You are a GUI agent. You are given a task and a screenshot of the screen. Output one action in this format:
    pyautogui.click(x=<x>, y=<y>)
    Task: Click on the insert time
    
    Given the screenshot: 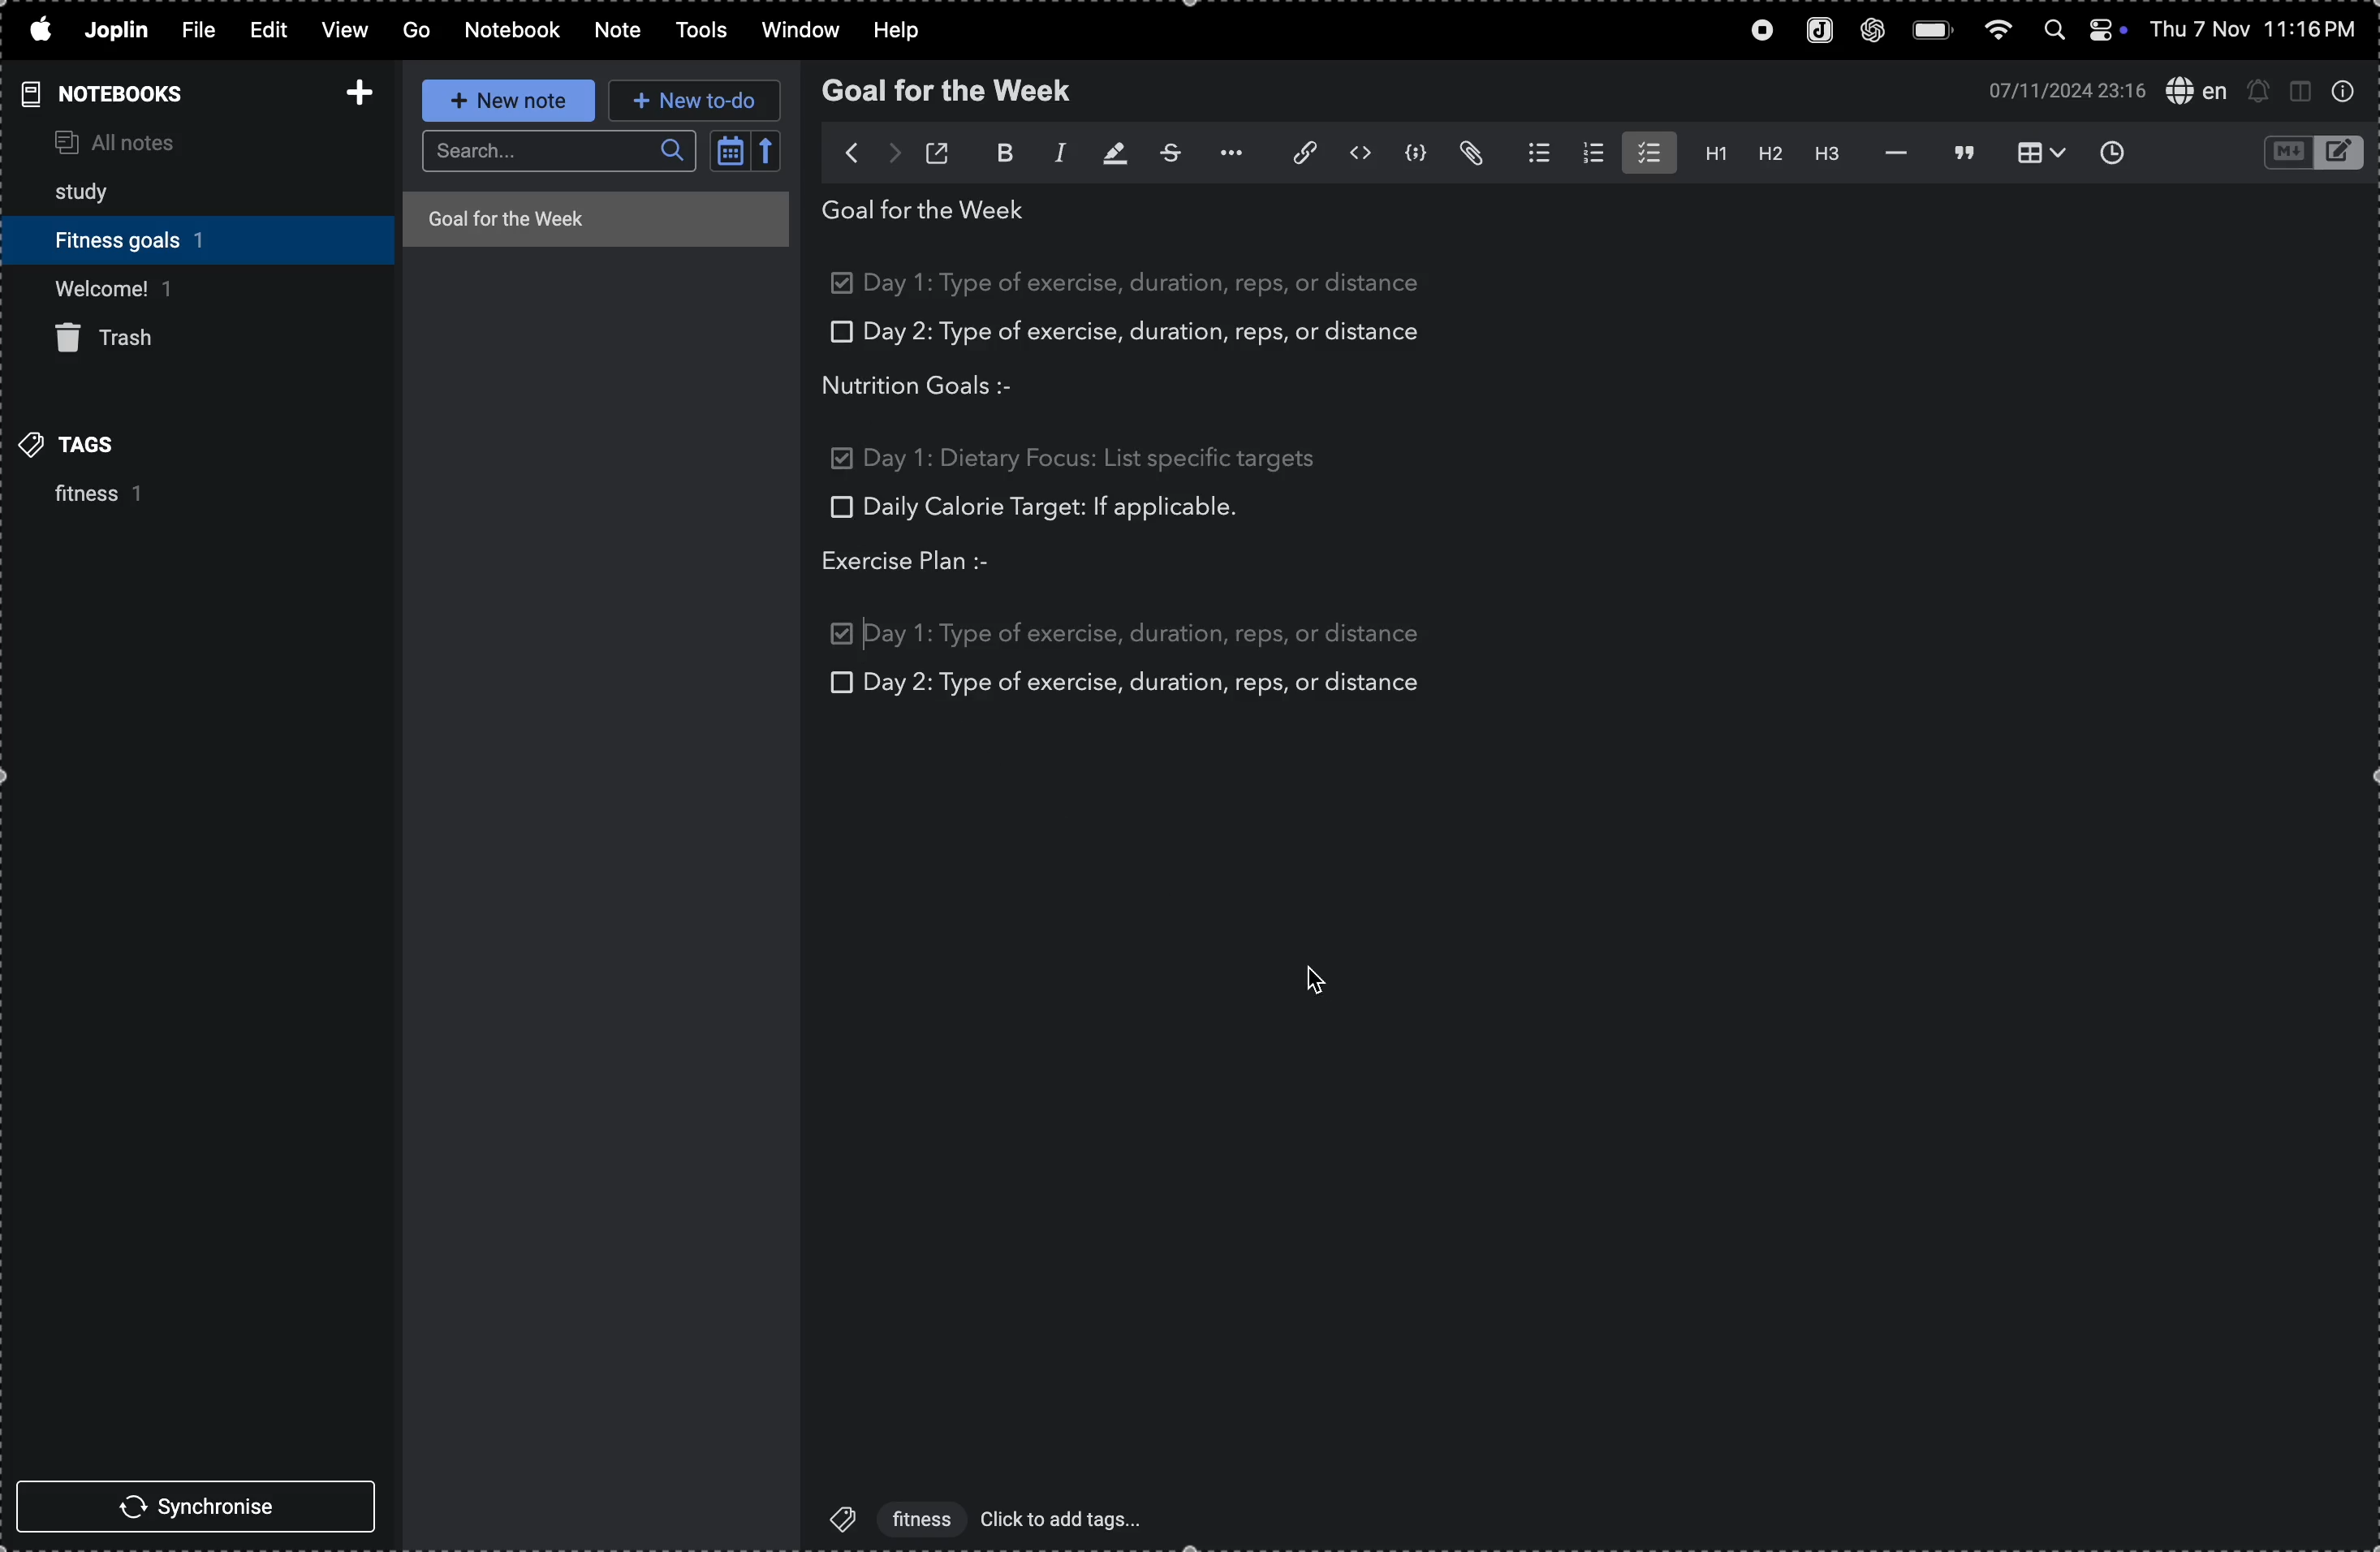 What is the action you would take?
    pyautogui.click(x=2120, y=152)
    